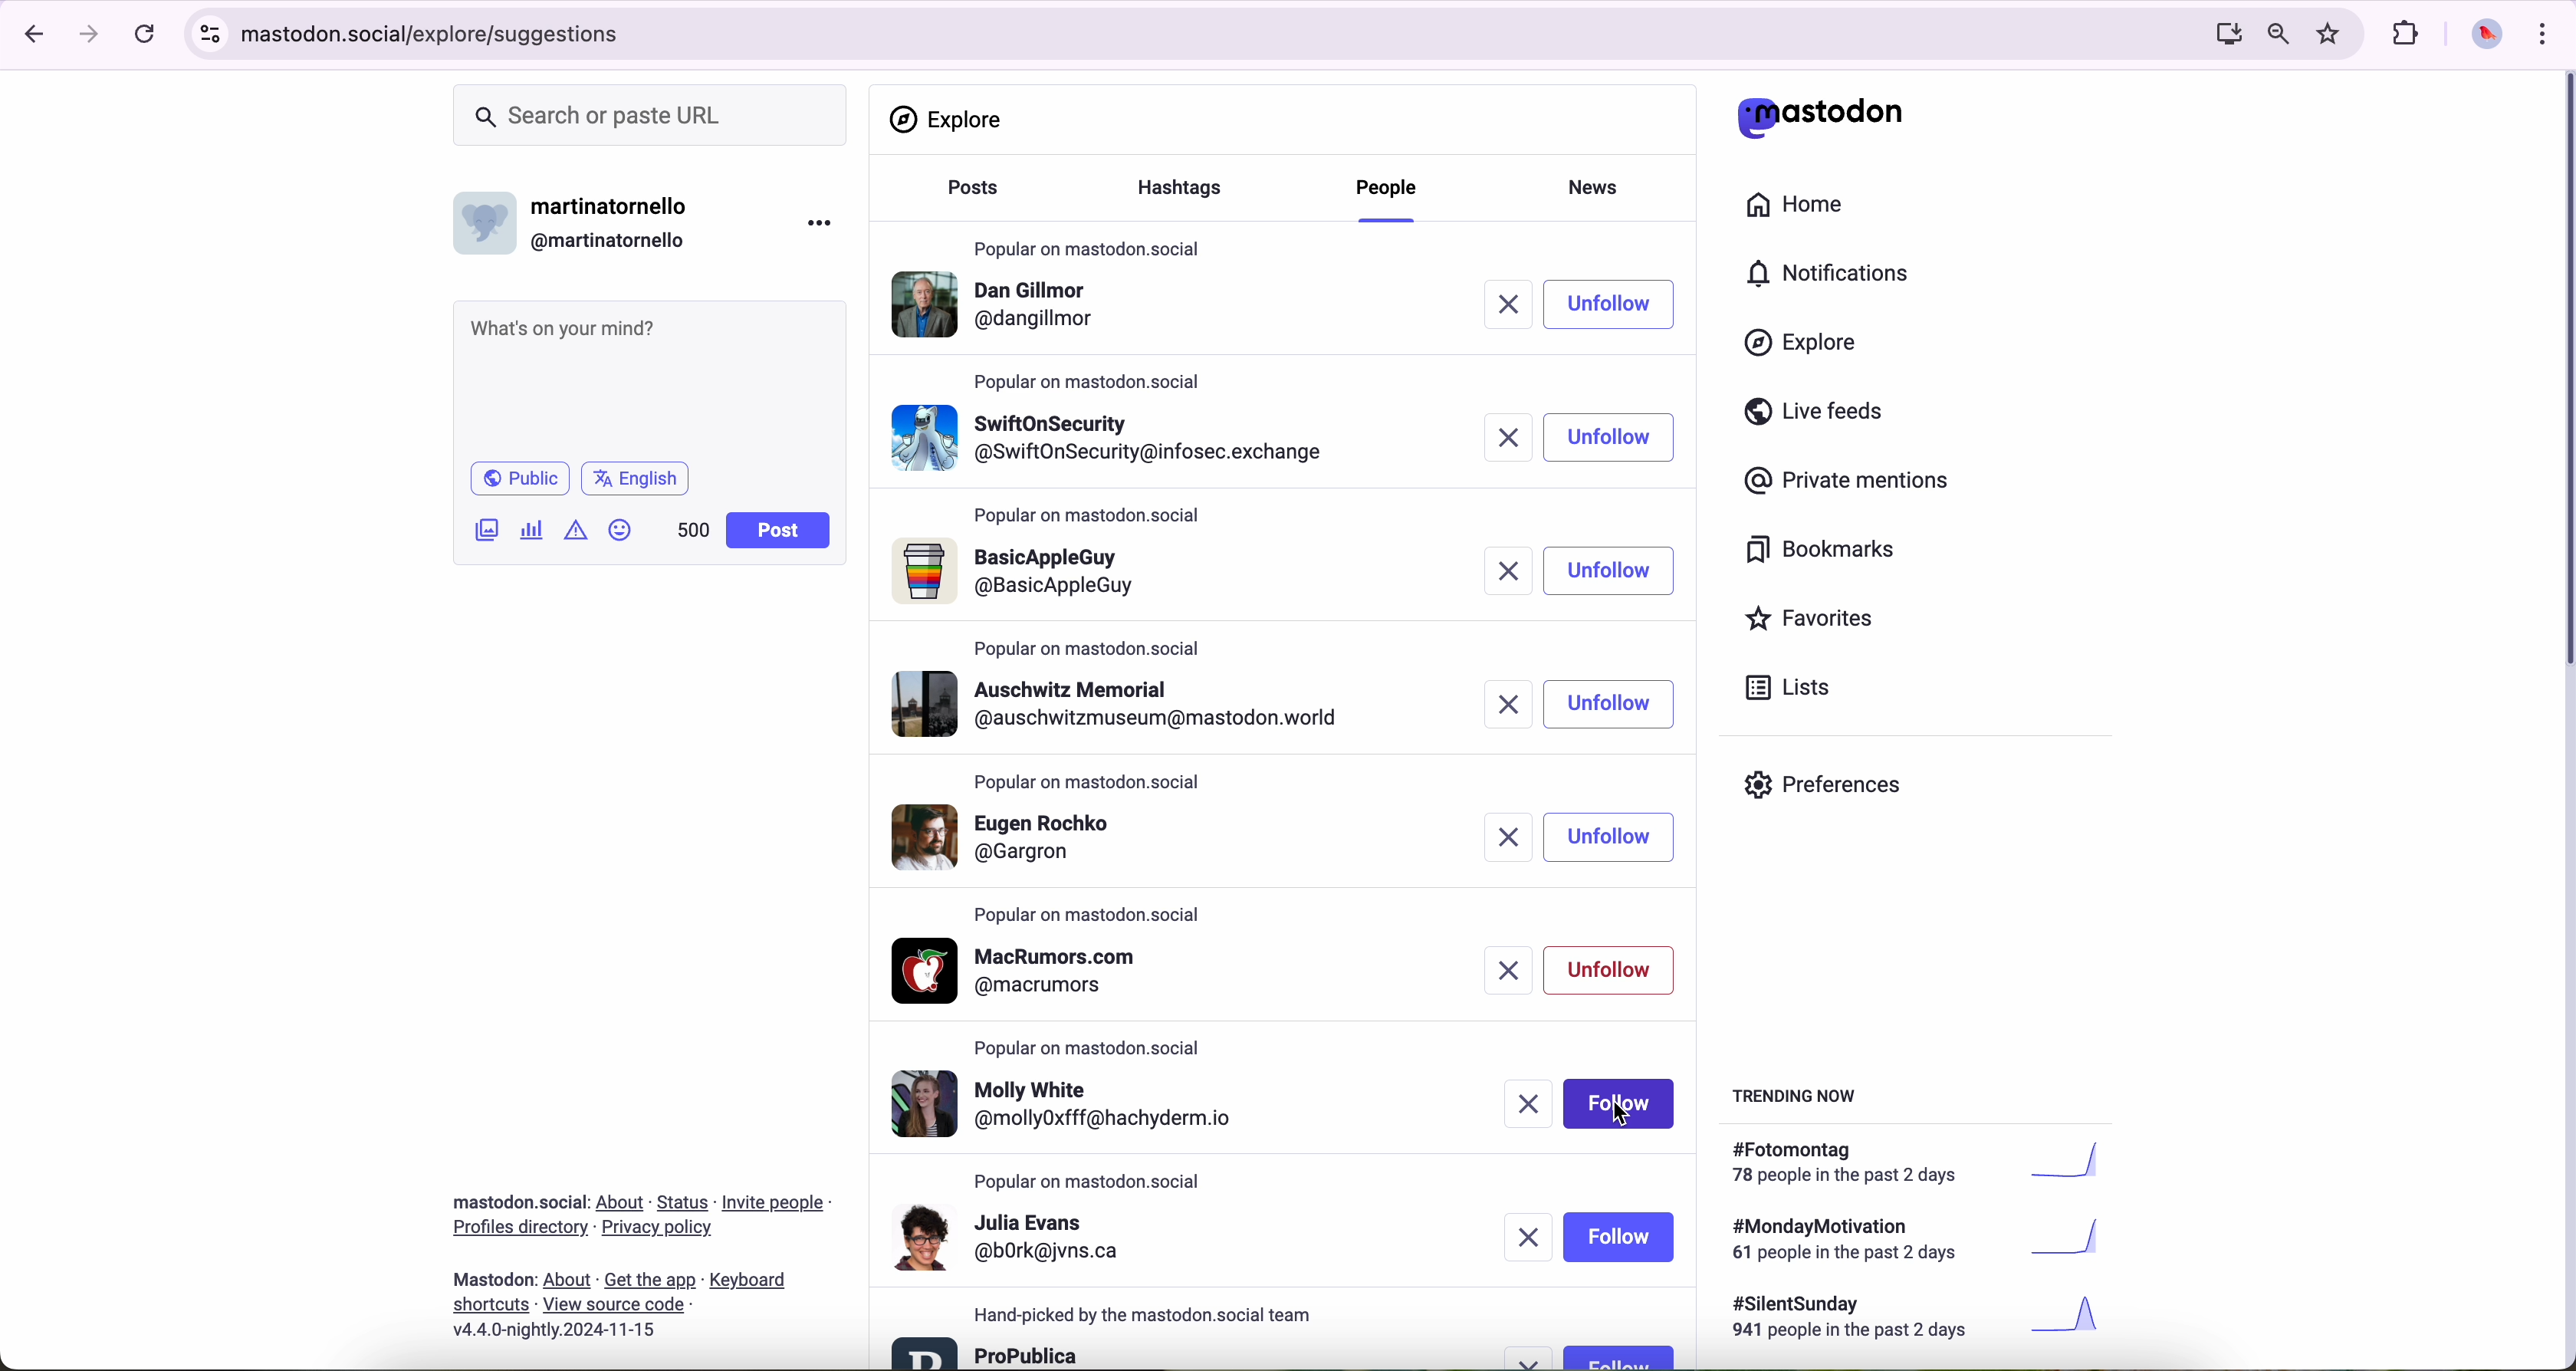  Describe the element at coordinates (1512, 436) in the screenshot. I see `remove` at that location.